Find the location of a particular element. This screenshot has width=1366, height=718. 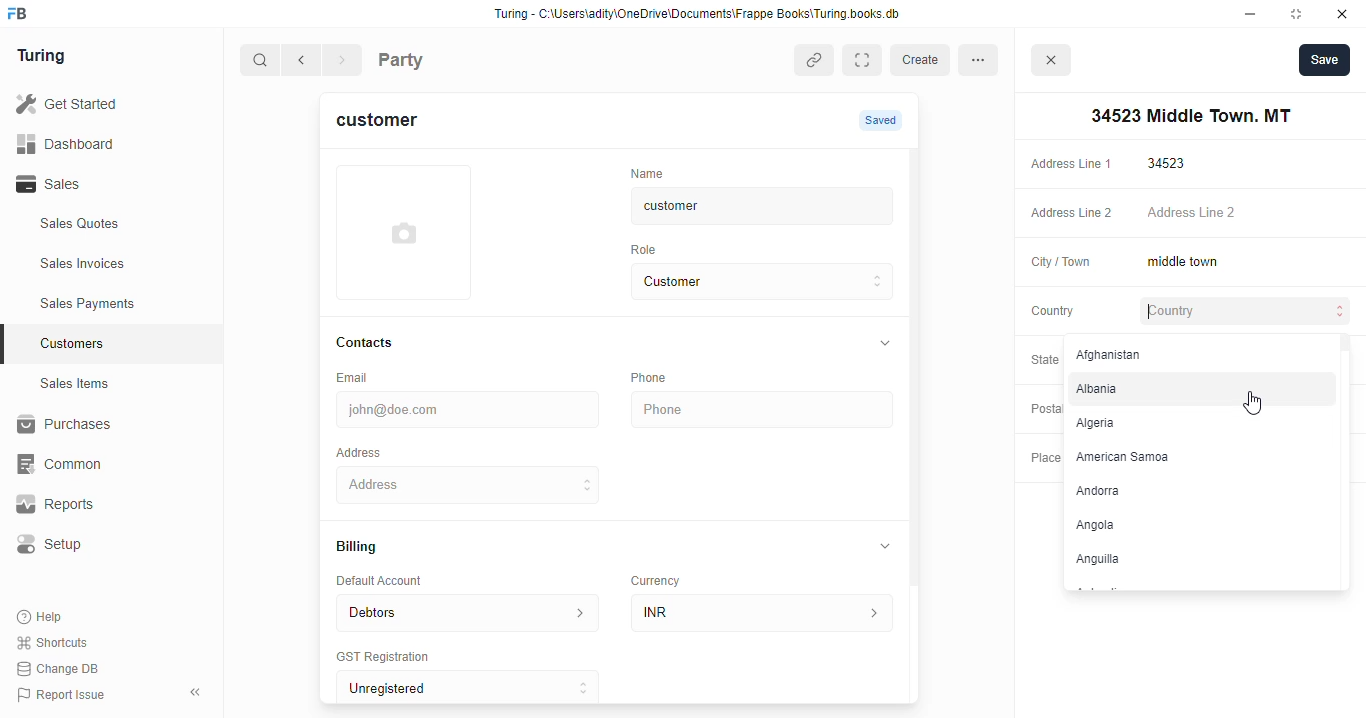

collpase is located at coordinates (195, 692).